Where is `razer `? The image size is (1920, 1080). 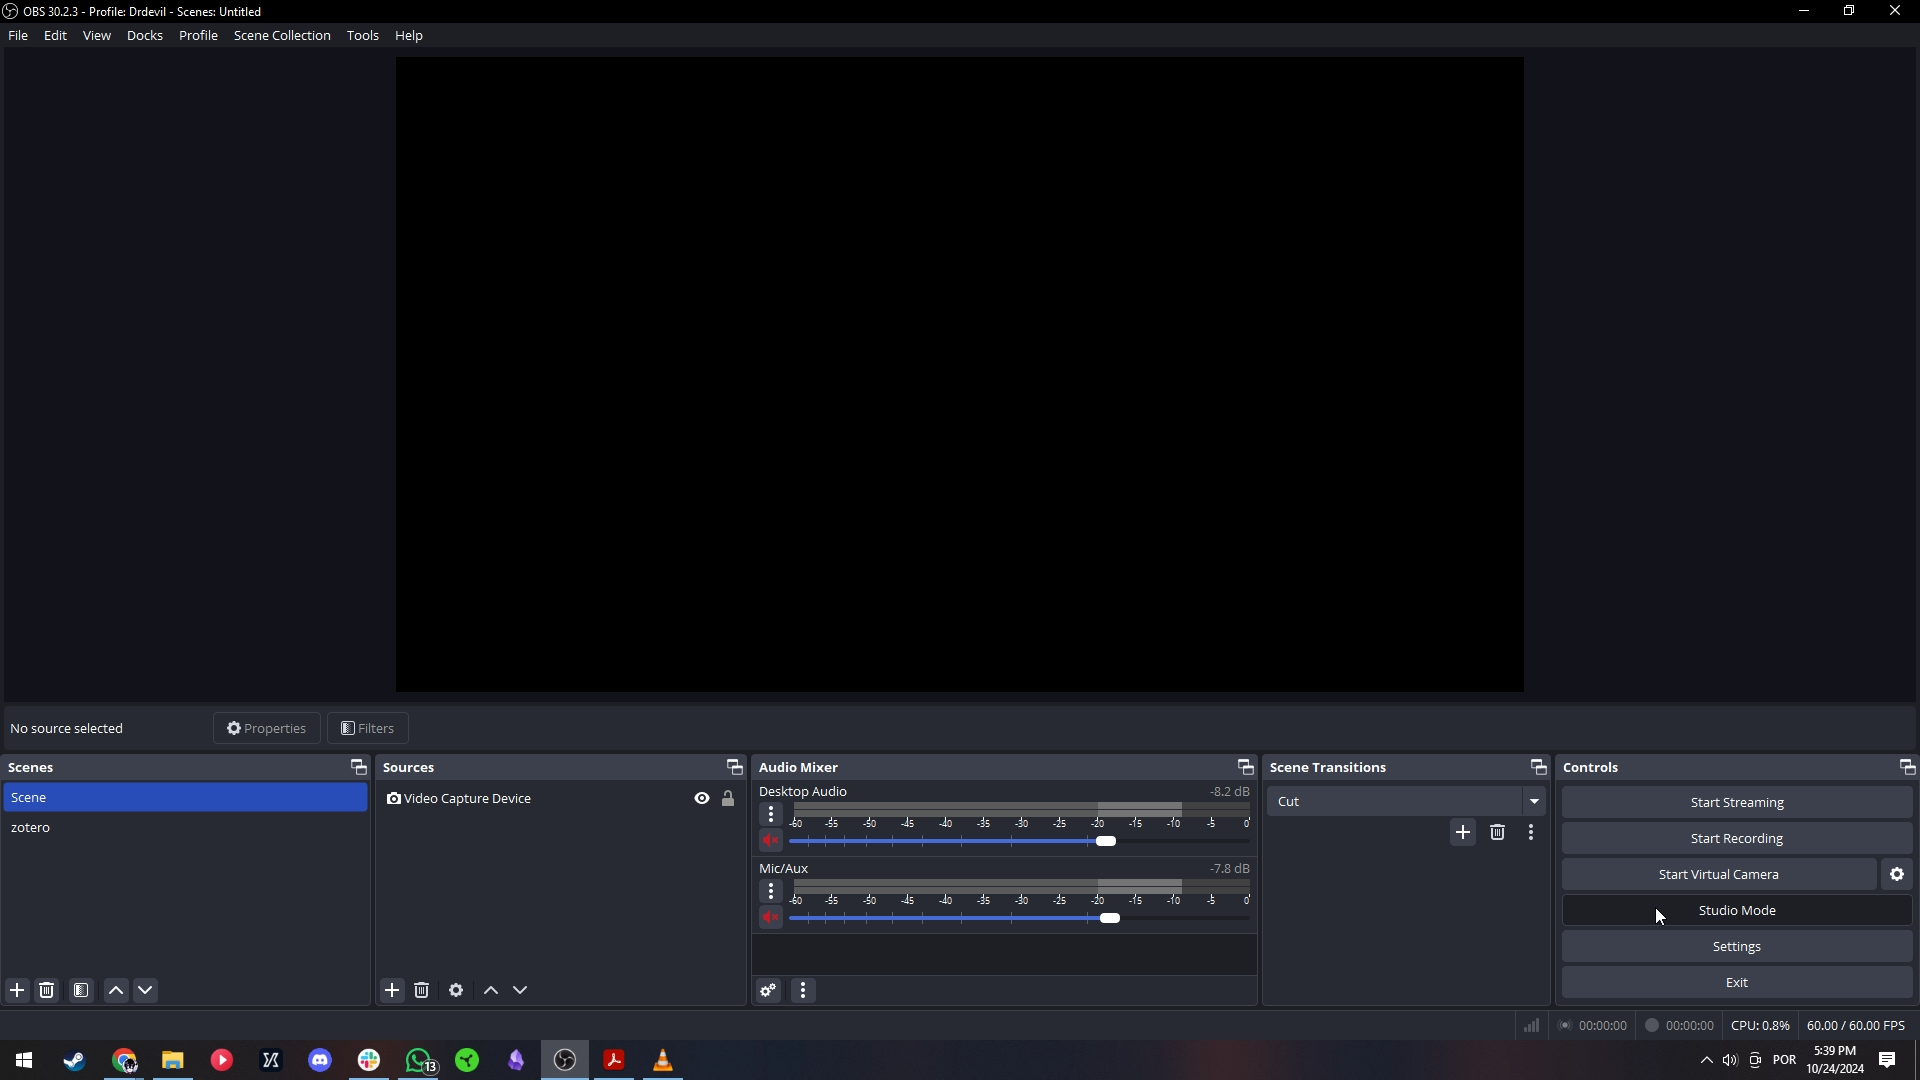
razer  is located at coordinates (468, 1057).